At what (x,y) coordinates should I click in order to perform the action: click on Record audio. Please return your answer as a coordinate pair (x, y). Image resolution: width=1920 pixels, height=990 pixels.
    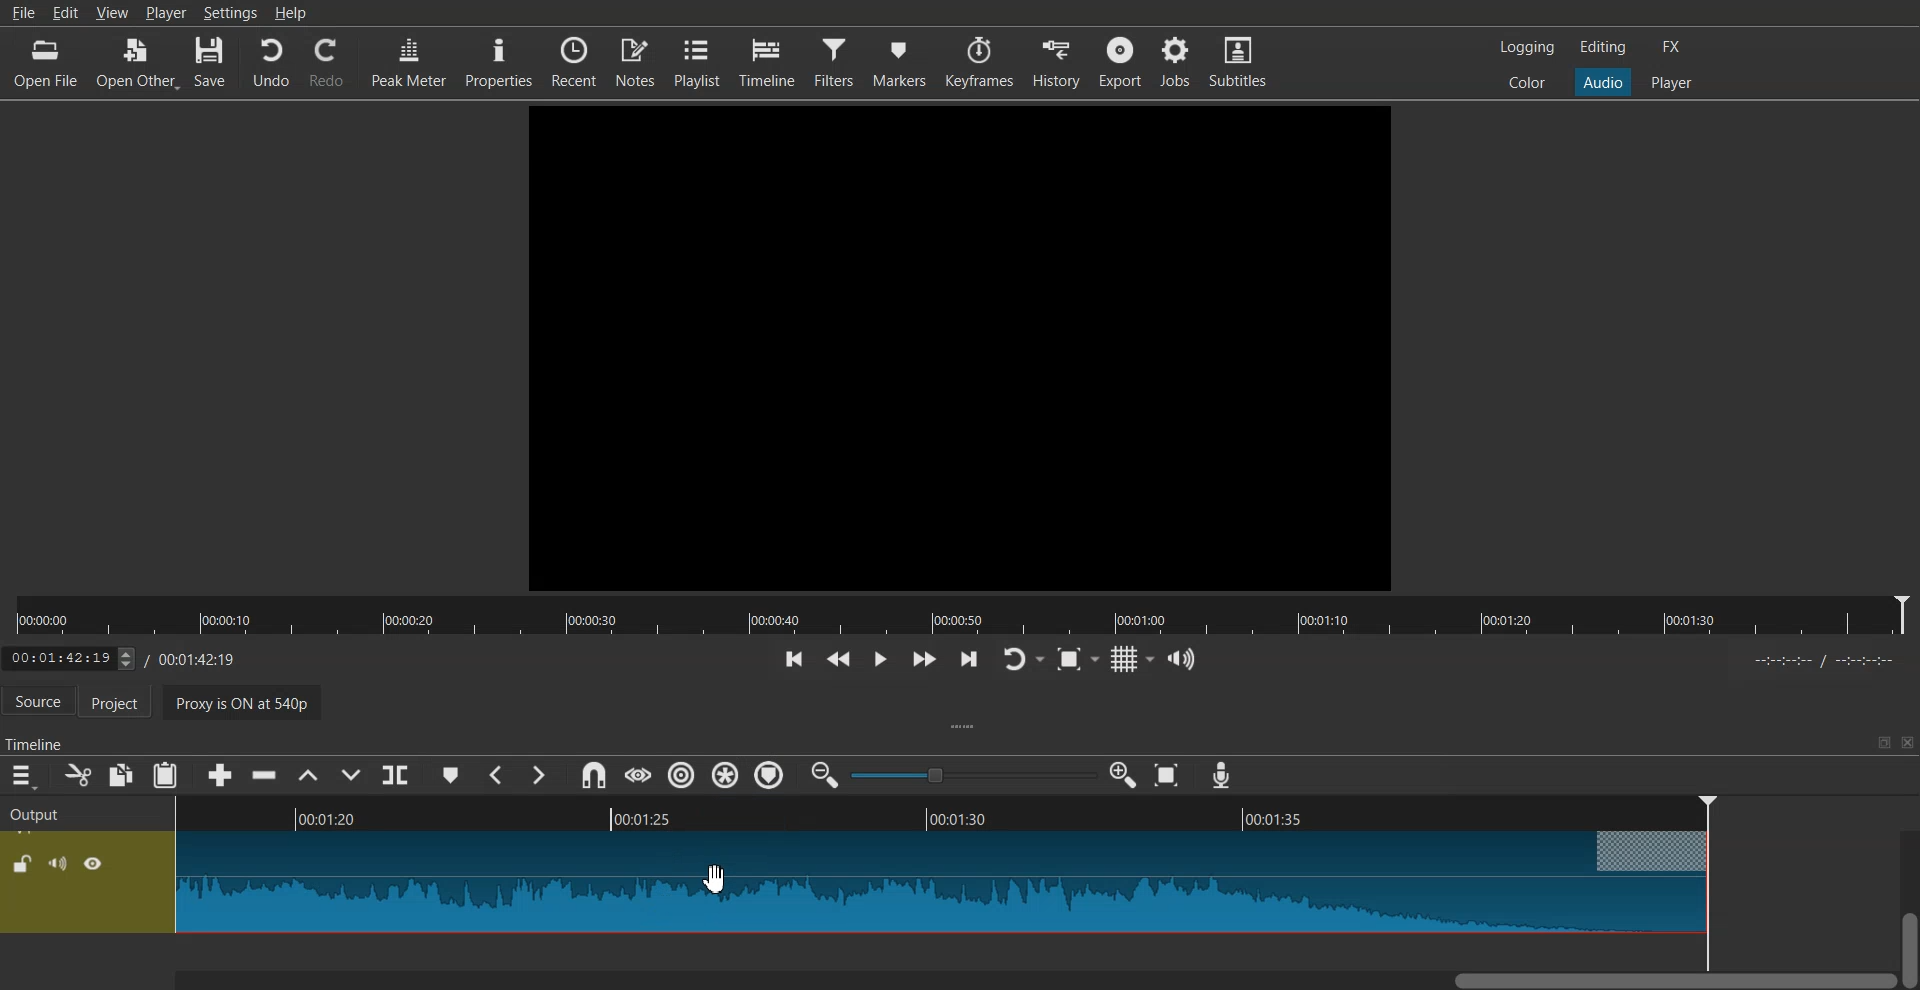
    Looking at the image, I should click on (1220, 775).